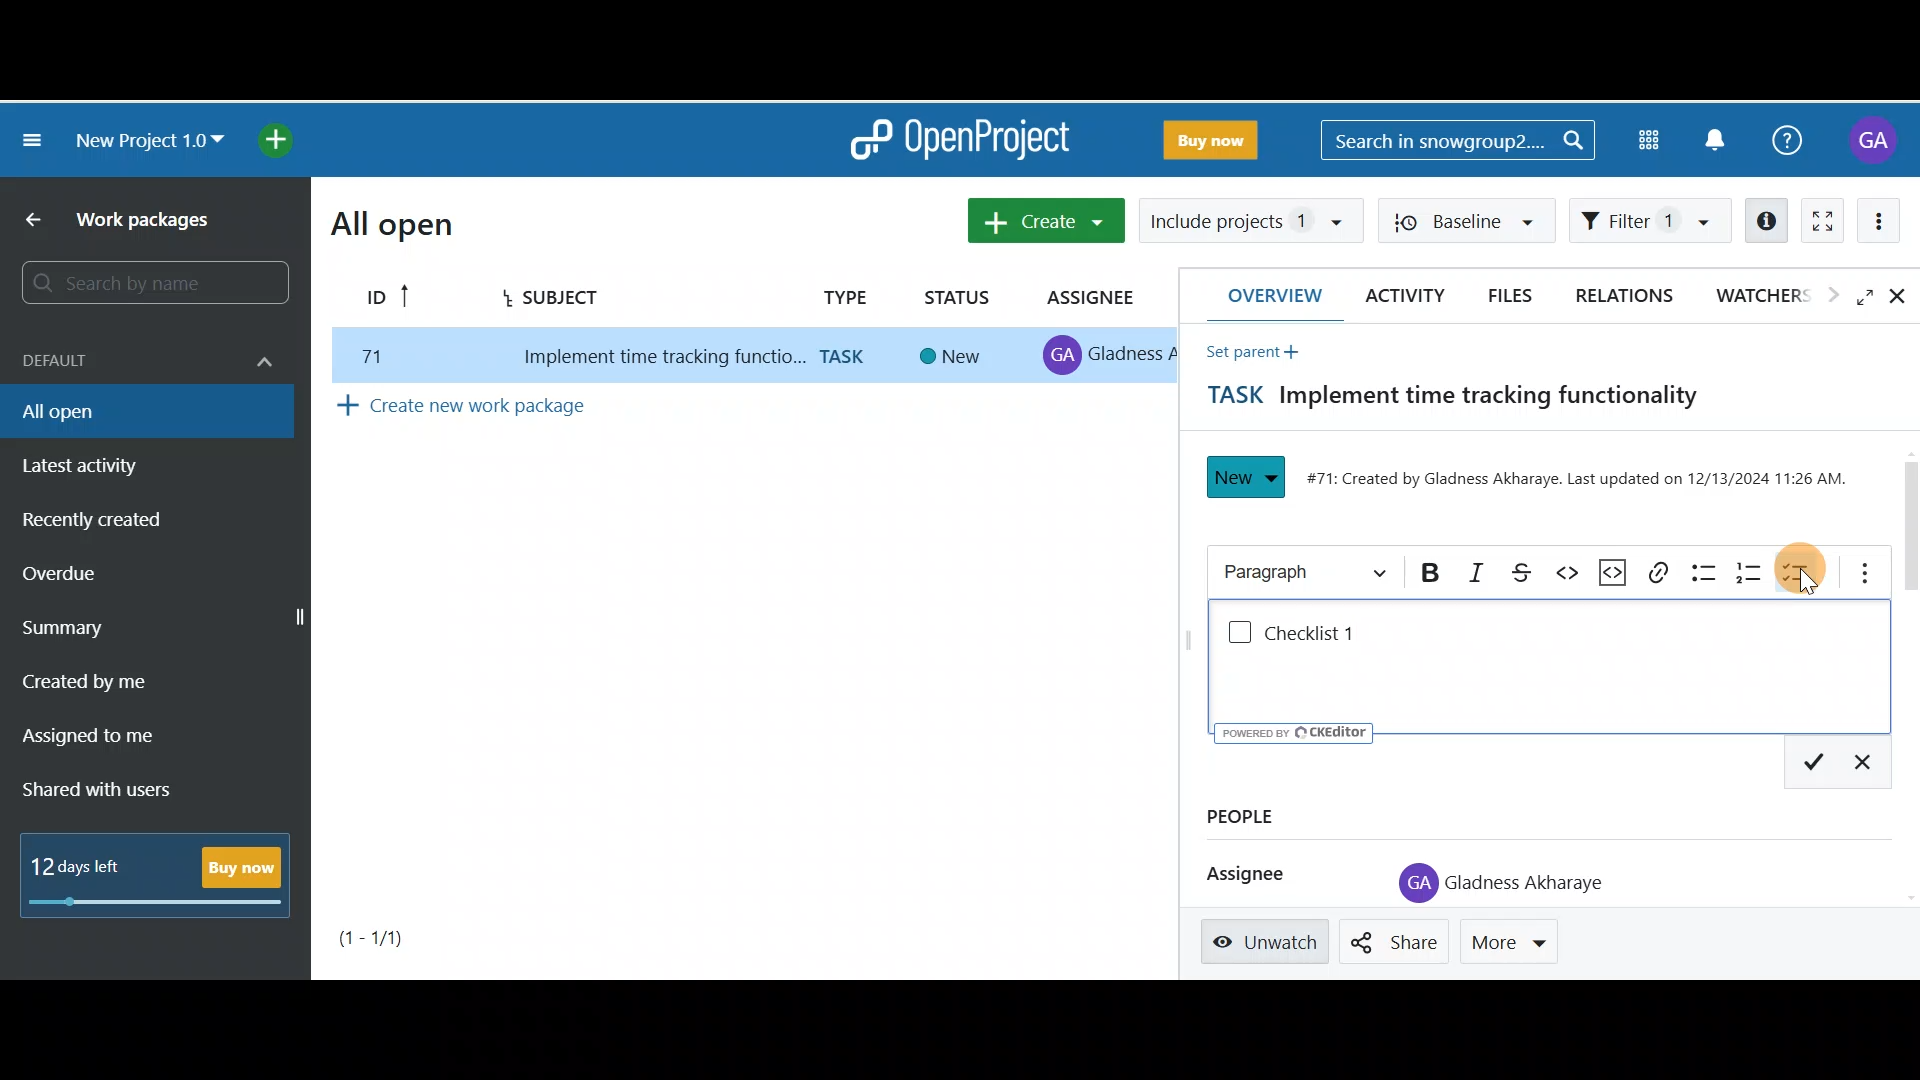  What do you see at coordinates (1517, 937) in the screenshot?
I see `More` at bounding box center [1517, 937].